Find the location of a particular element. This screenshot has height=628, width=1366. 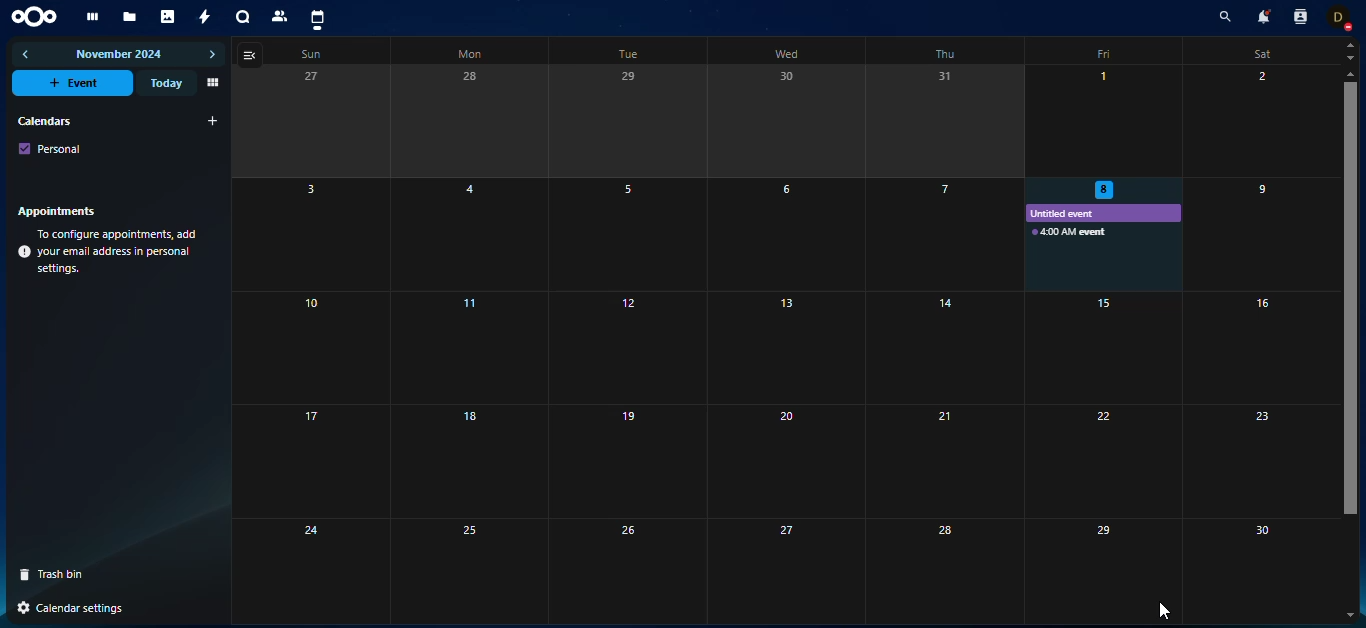

settings is located at coordinates (74, 608).